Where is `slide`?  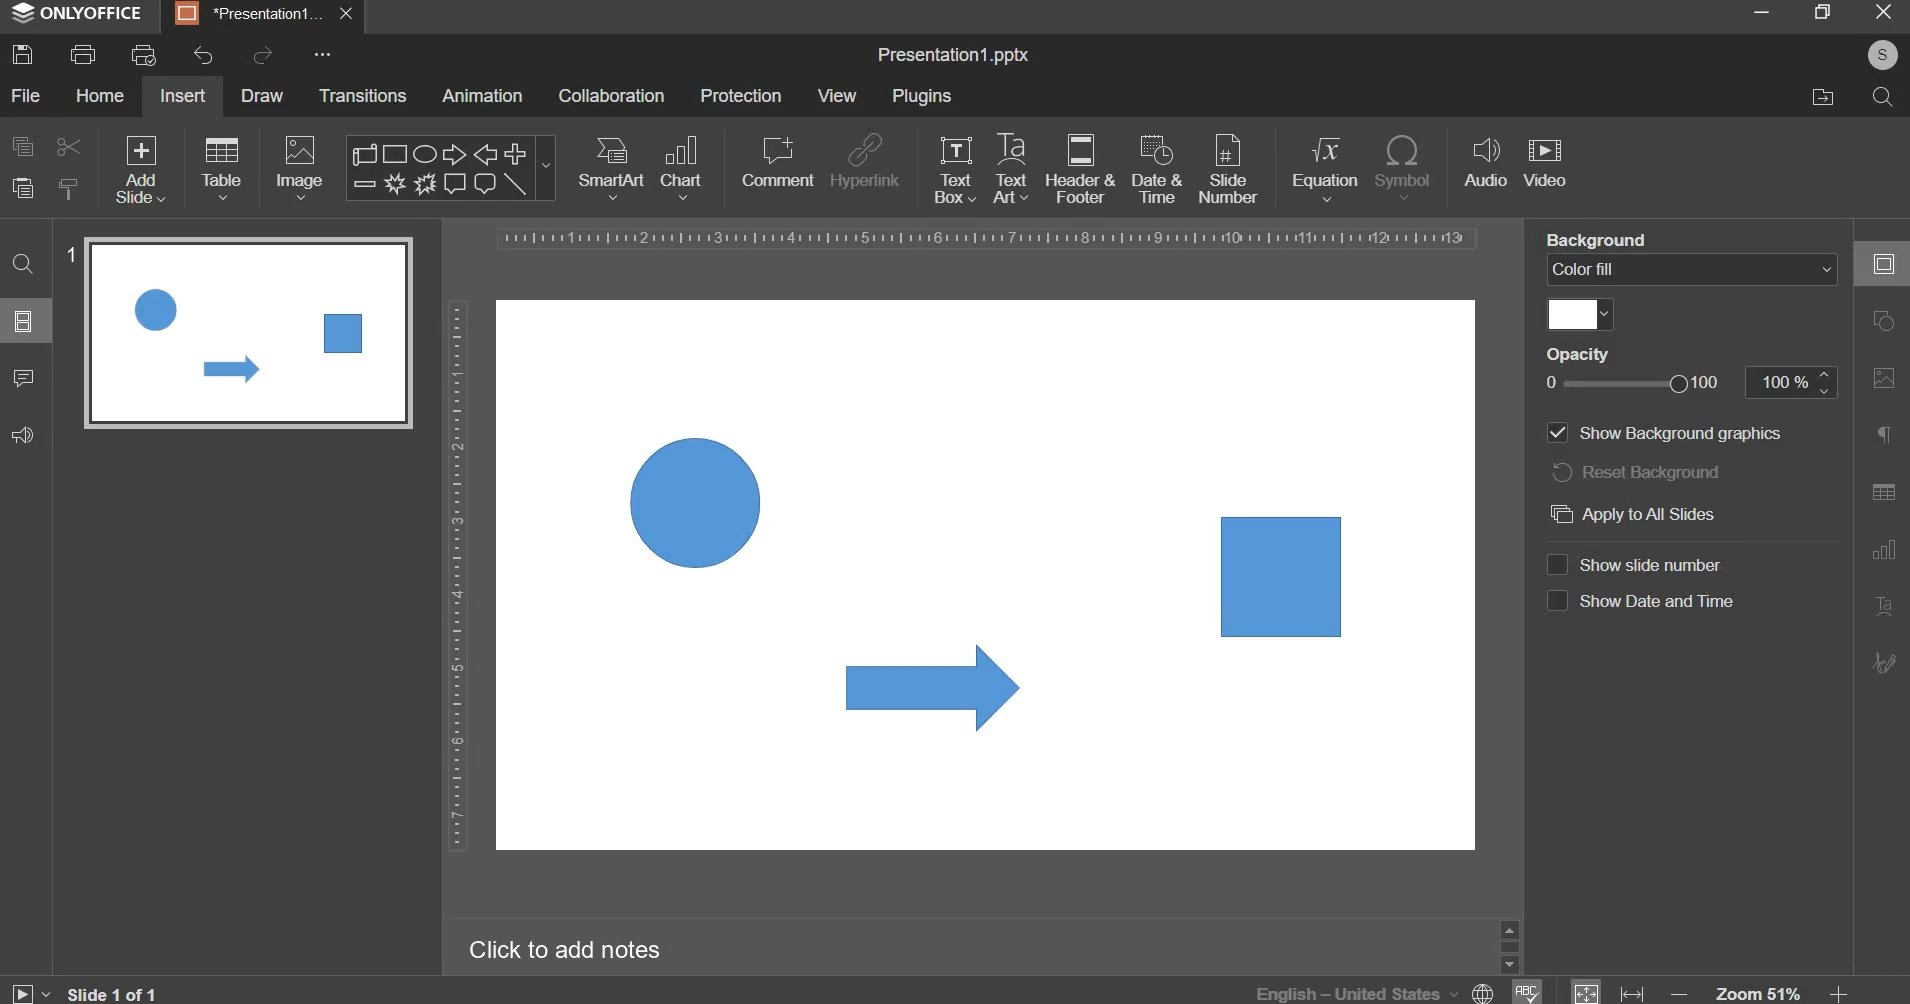
slide is located at coordinates (24, 320).